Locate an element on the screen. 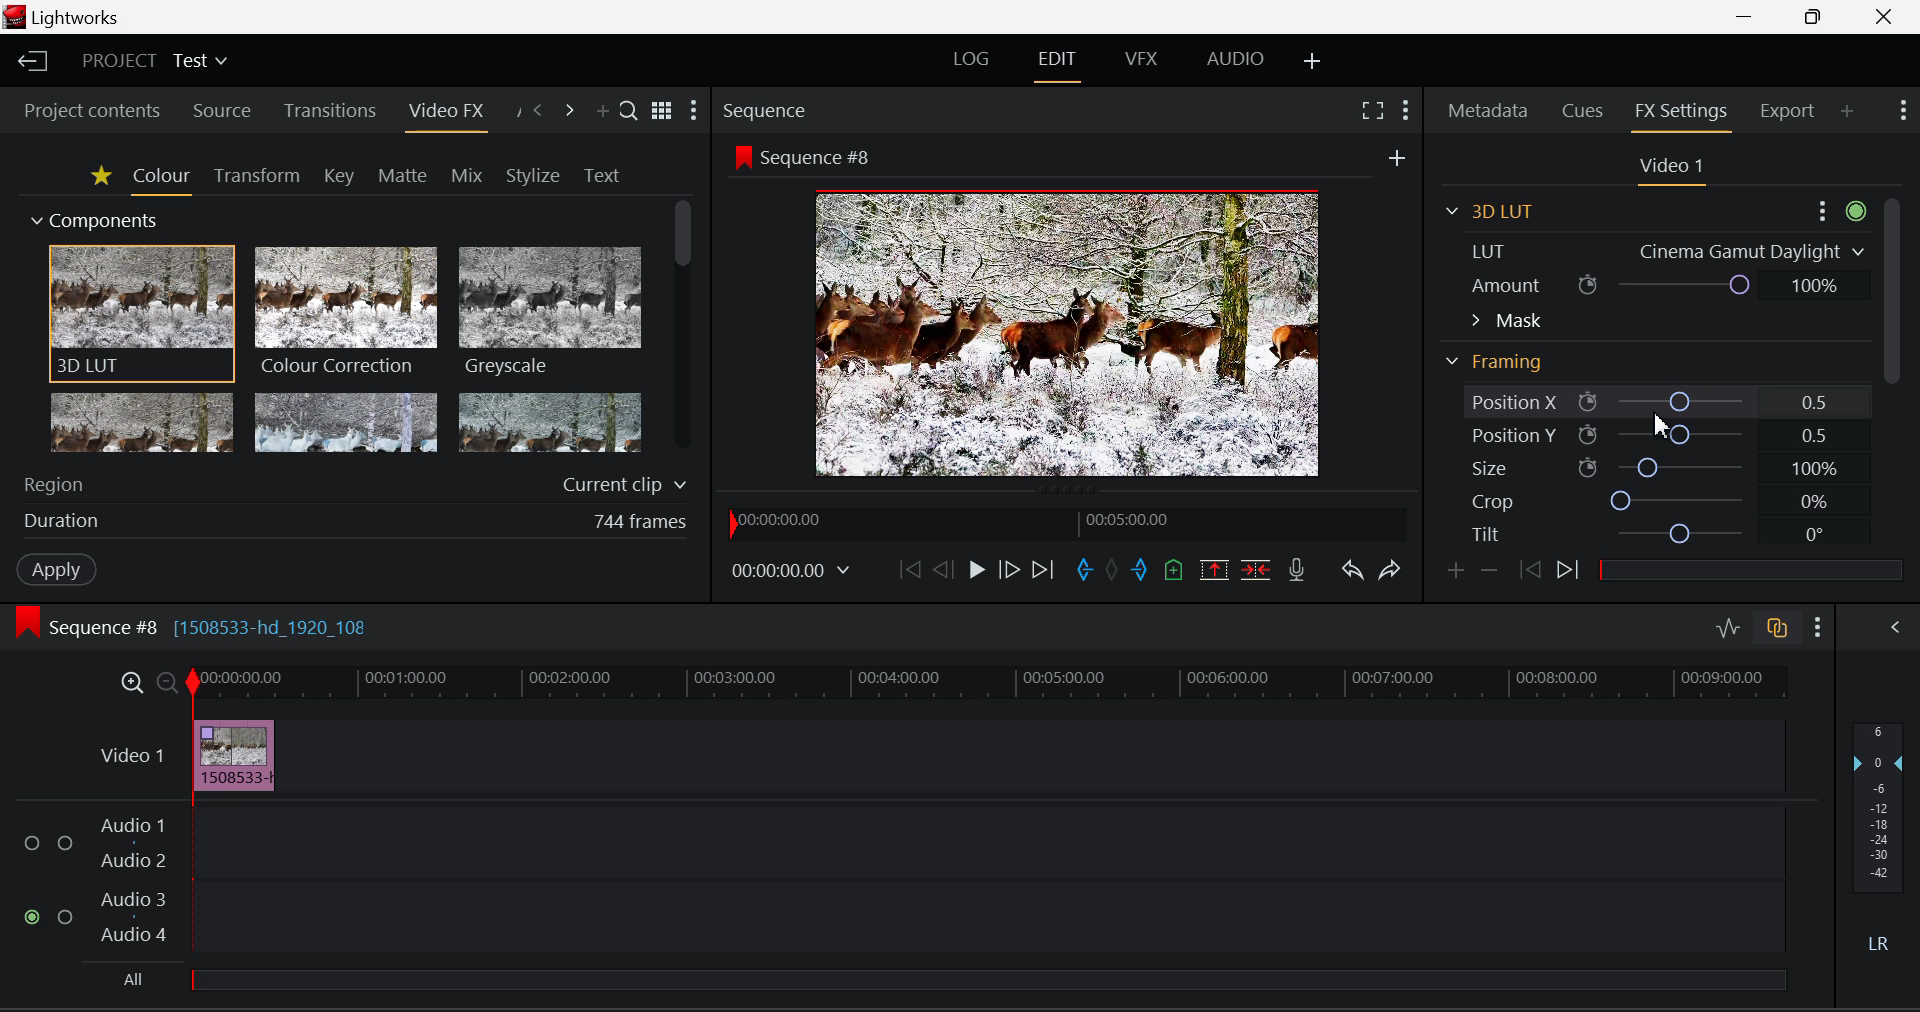 Image resolution: width=1920 pixels, height=1012 pixels. Apply is located at coordinates (53, 570).